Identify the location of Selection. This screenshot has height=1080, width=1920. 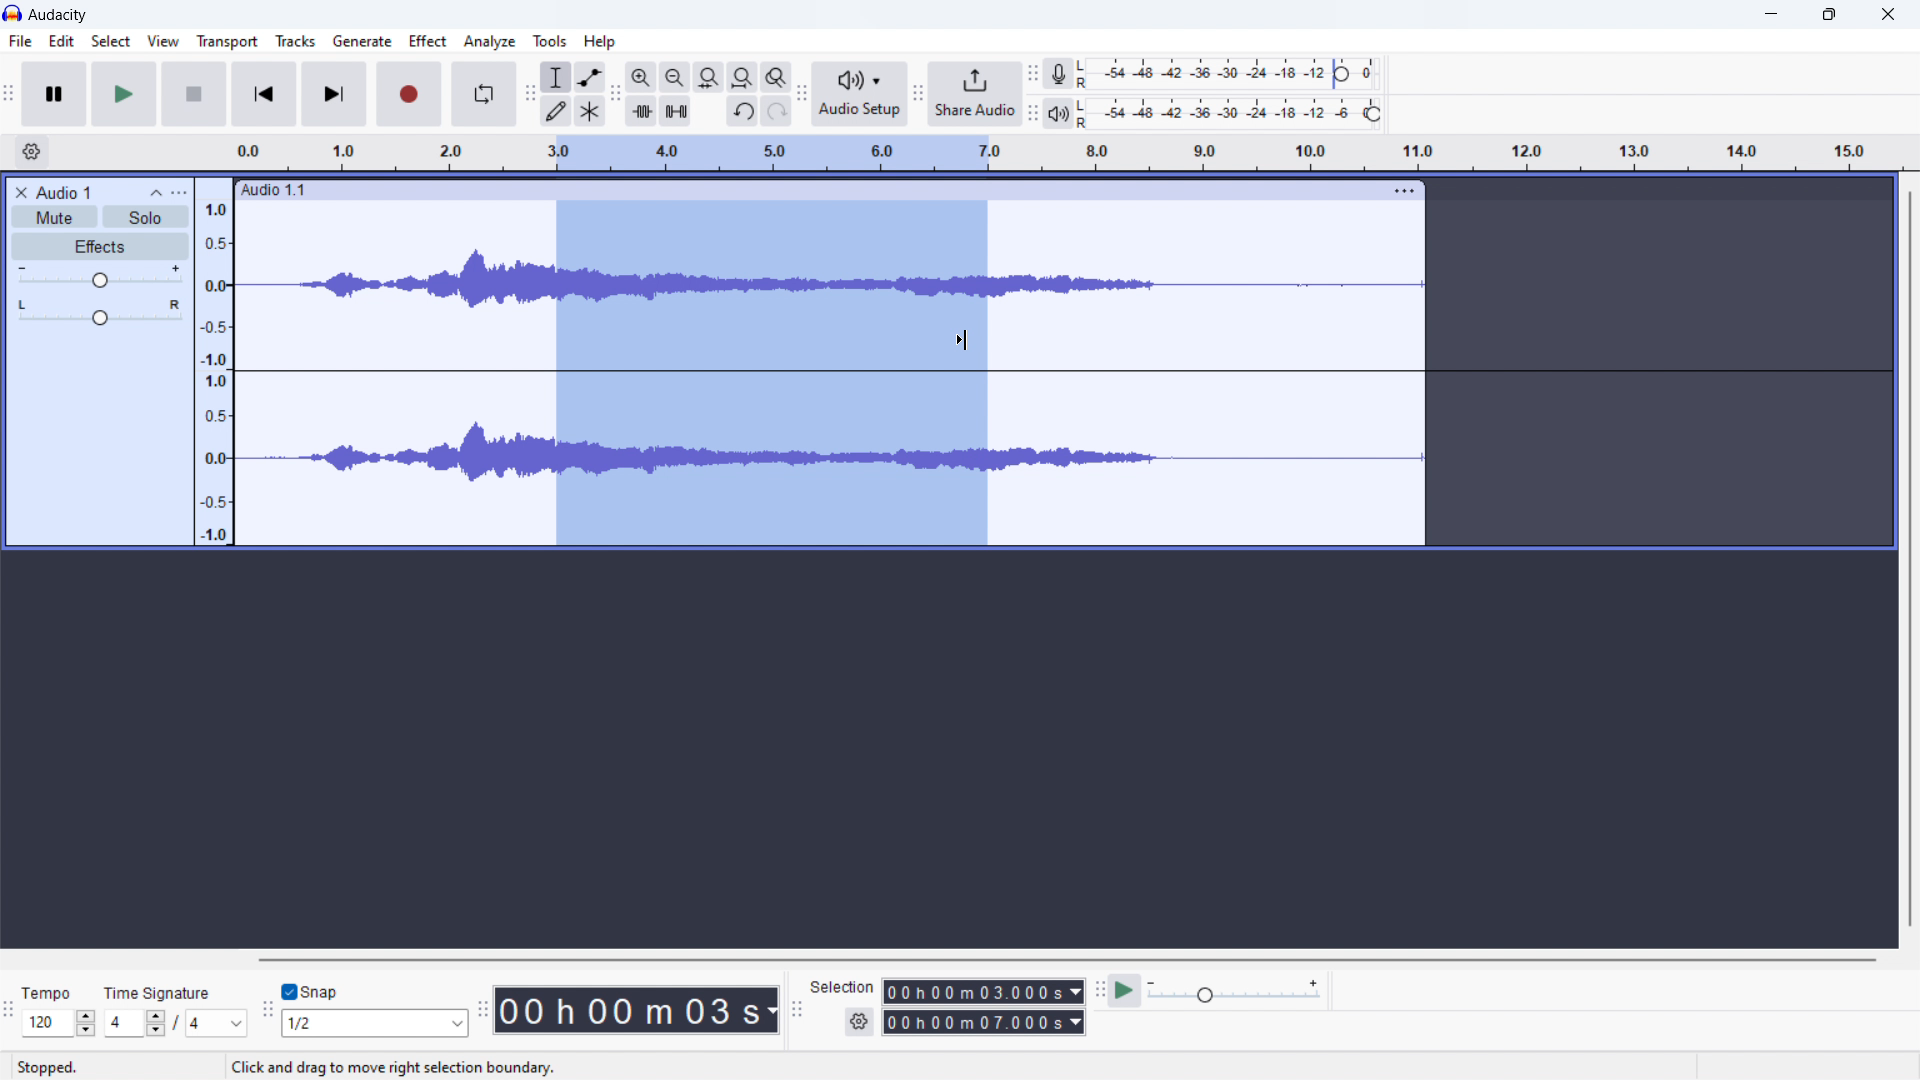
(842, 989).